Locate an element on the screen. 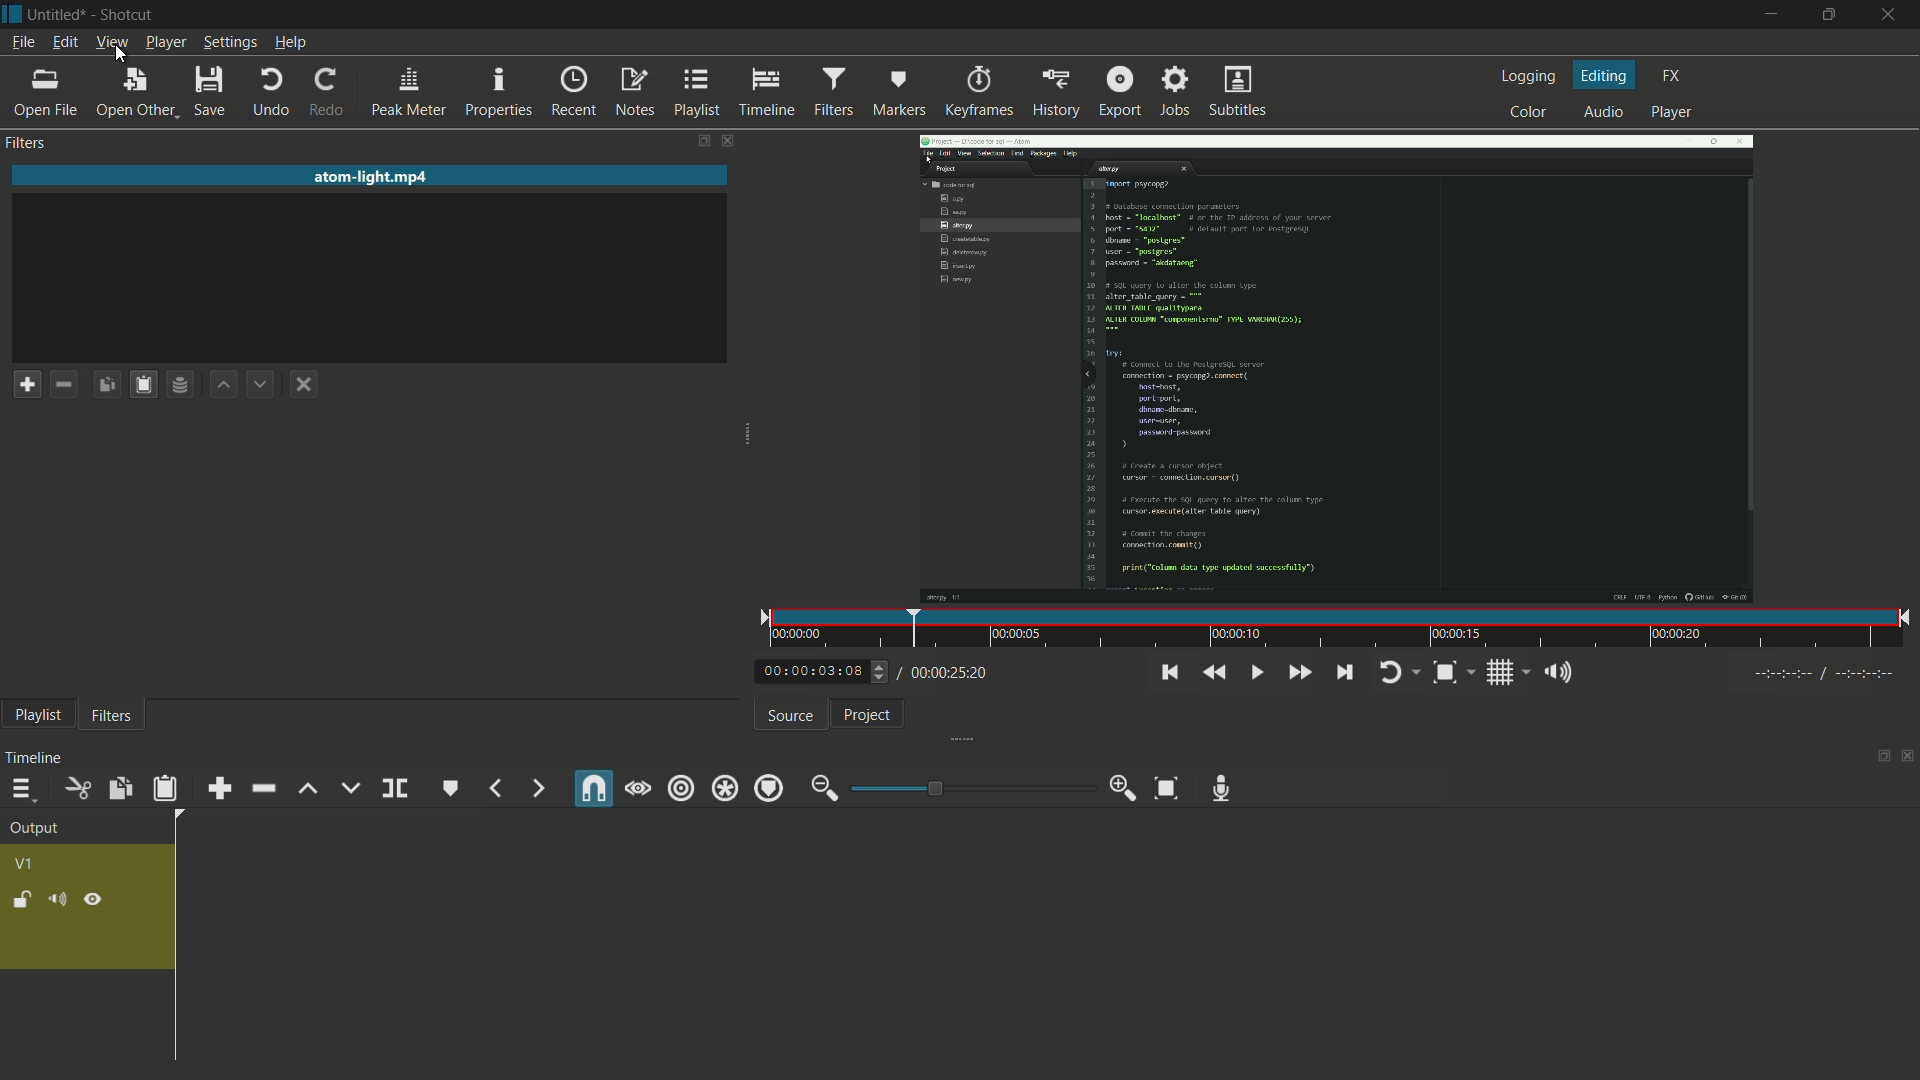  adjustment bar is located at coordinates (973, 788).